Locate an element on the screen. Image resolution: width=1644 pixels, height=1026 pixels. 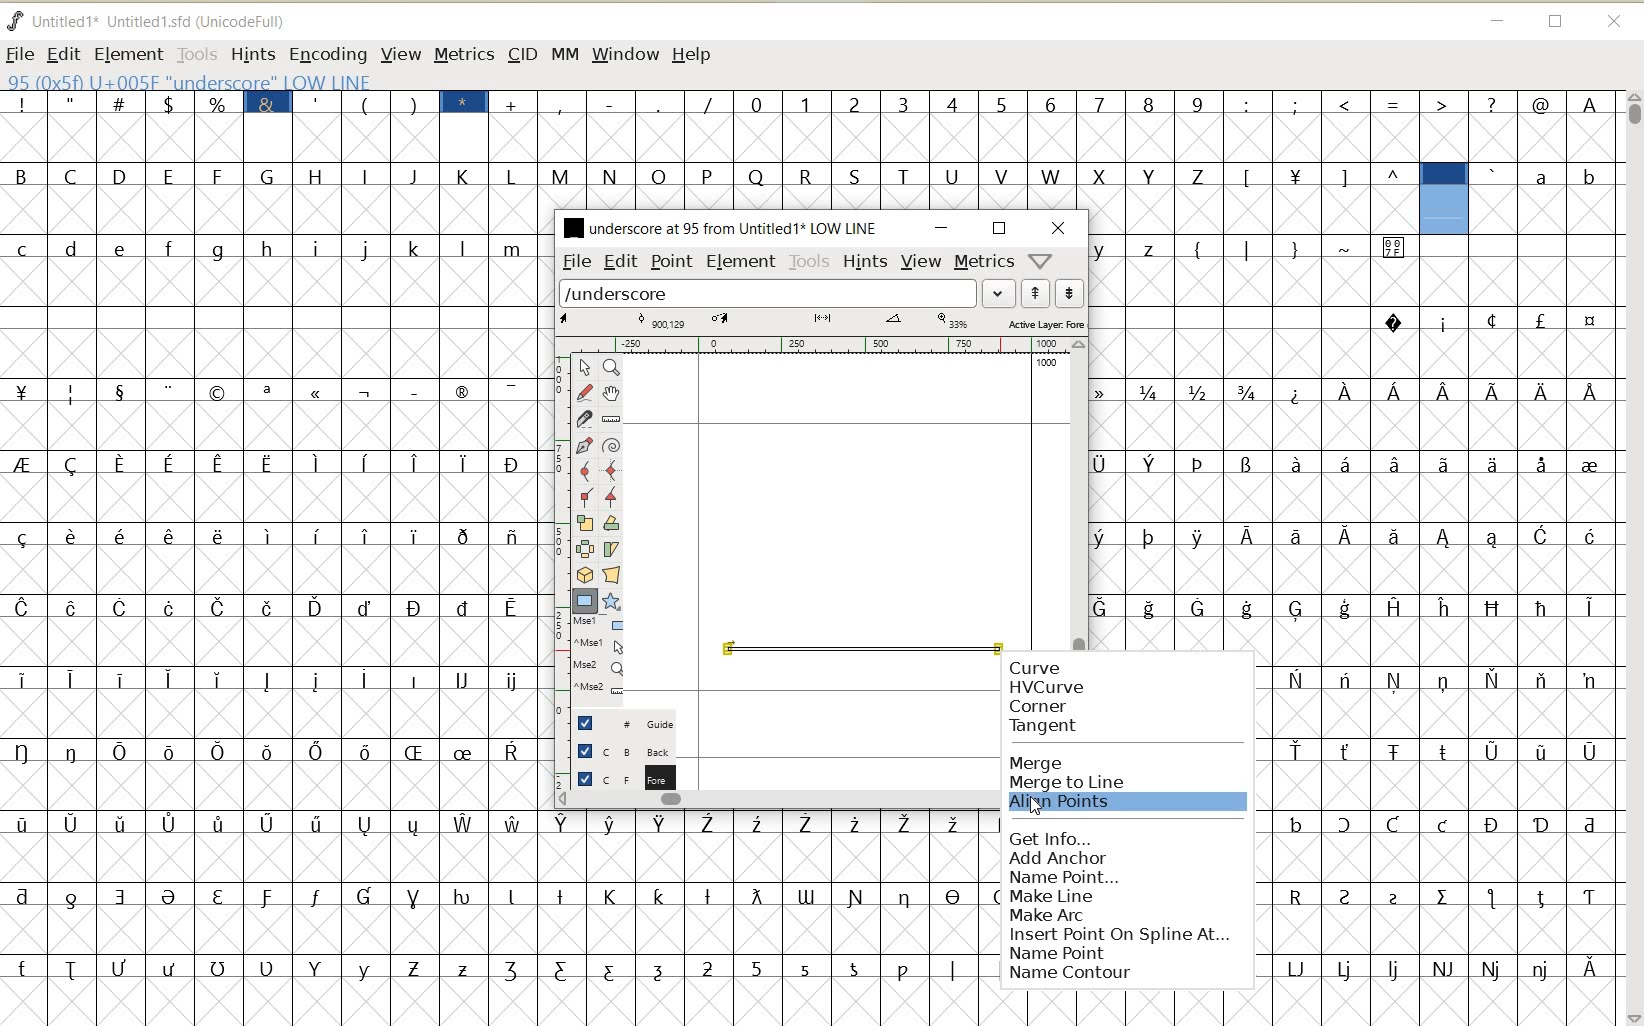
CURSOR is located at coordinates (1038, 811).